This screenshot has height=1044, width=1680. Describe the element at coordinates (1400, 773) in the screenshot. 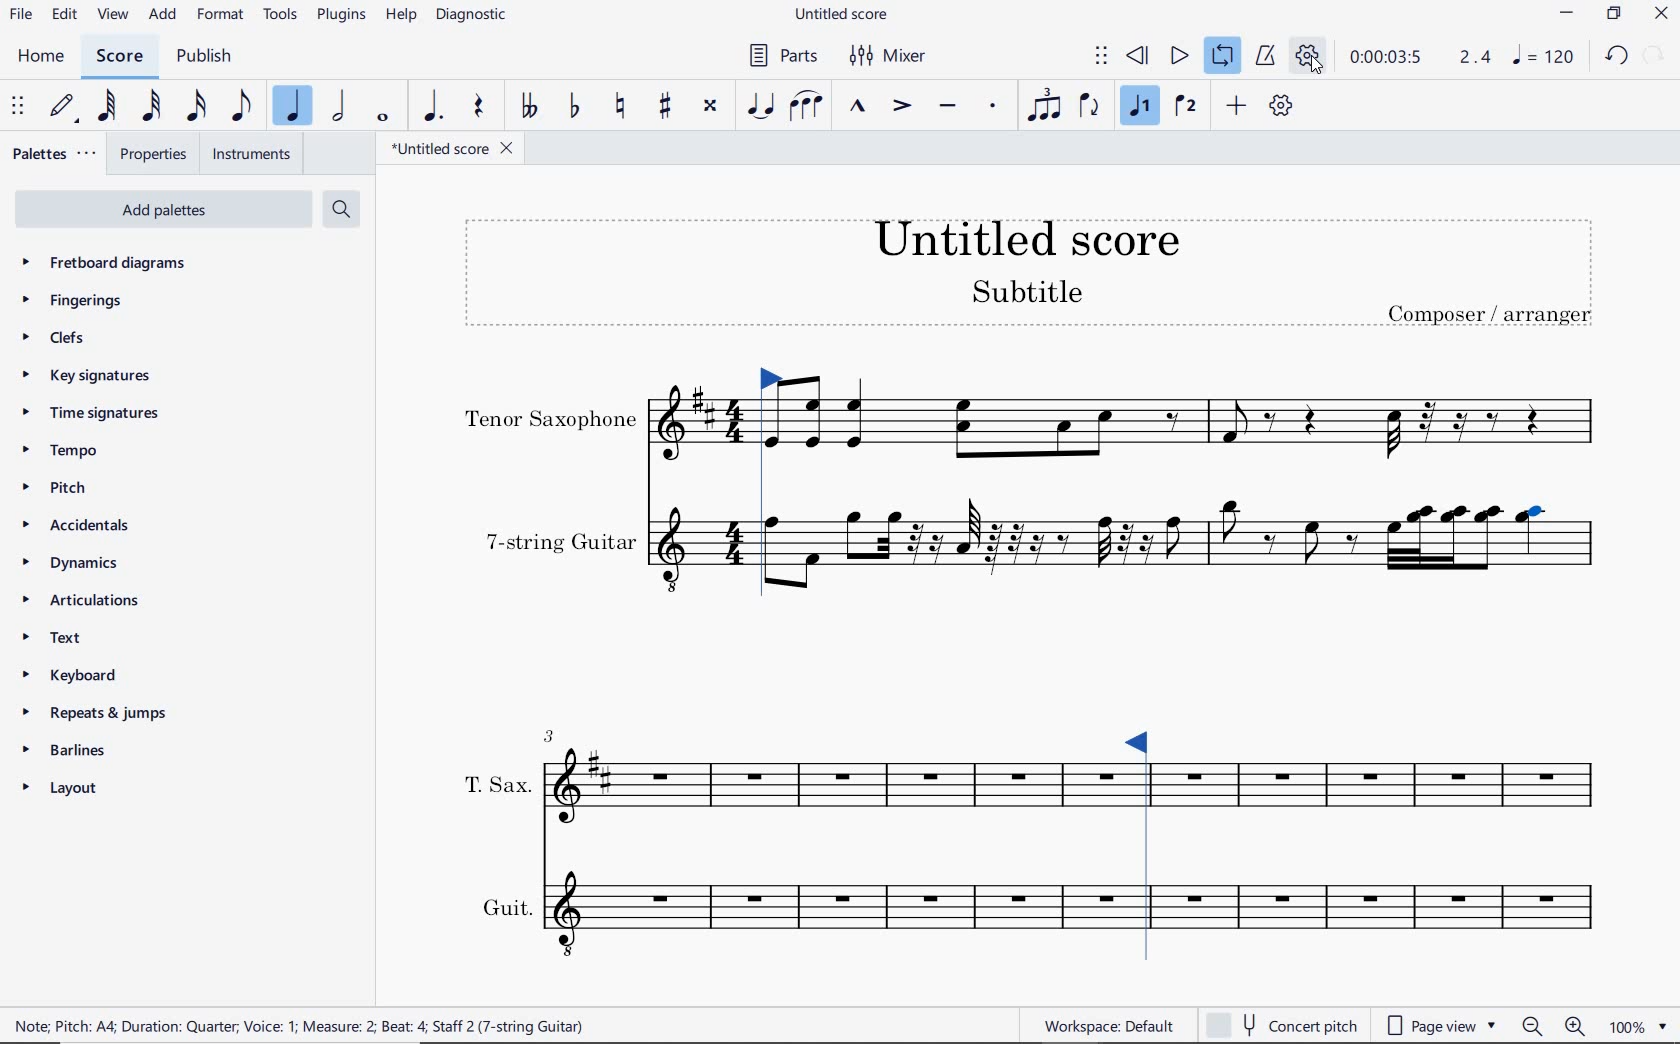

I see `INSTRUMENT: T.SAX` at that location.